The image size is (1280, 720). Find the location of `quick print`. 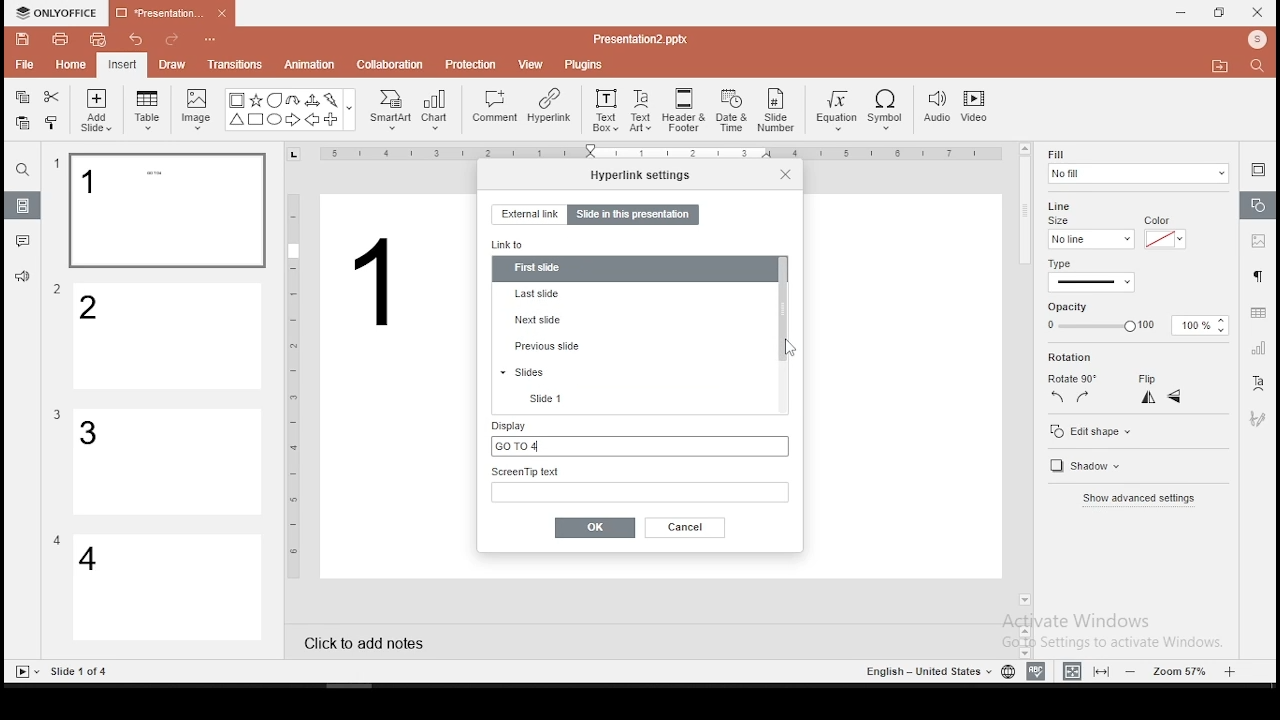

quick print is located at coordinates (98, 39).